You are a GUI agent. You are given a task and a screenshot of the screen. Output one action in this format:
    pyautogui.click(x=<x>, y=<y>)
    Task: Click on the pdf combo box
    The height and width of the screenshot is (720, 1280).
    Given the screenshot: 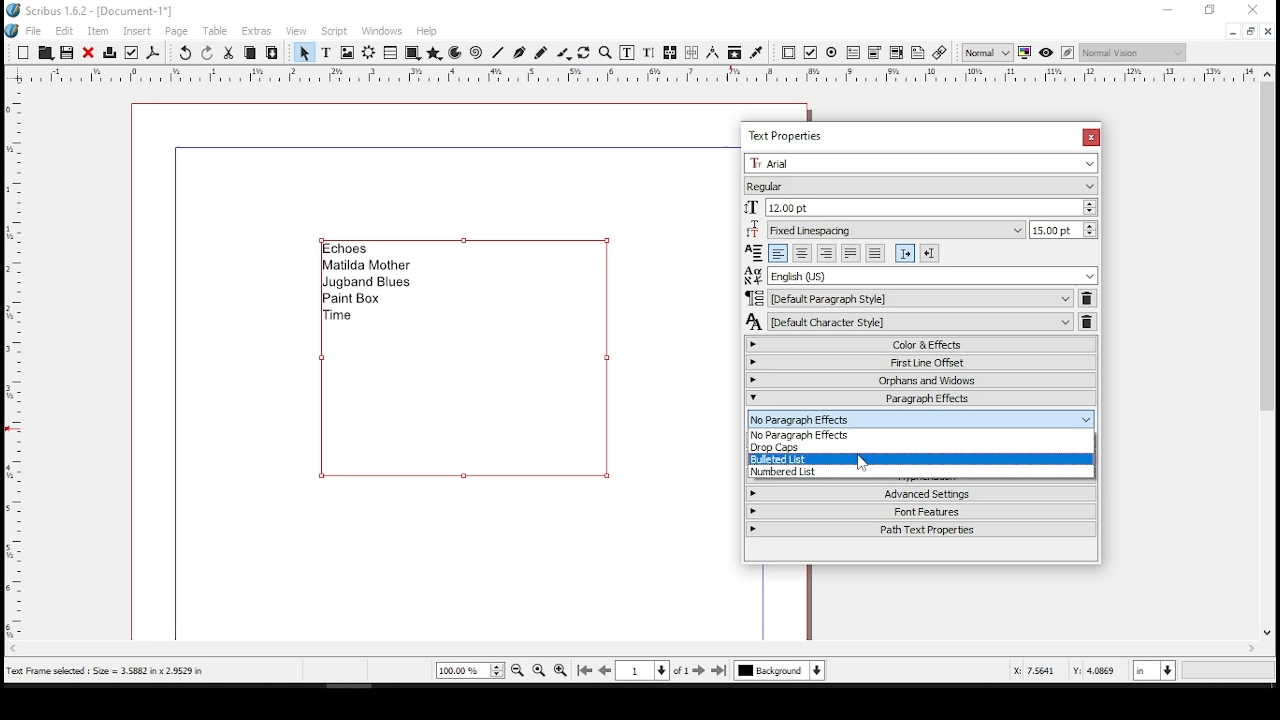 What is the action you would take?
    pyautogui.click(x=874, y=54)
    